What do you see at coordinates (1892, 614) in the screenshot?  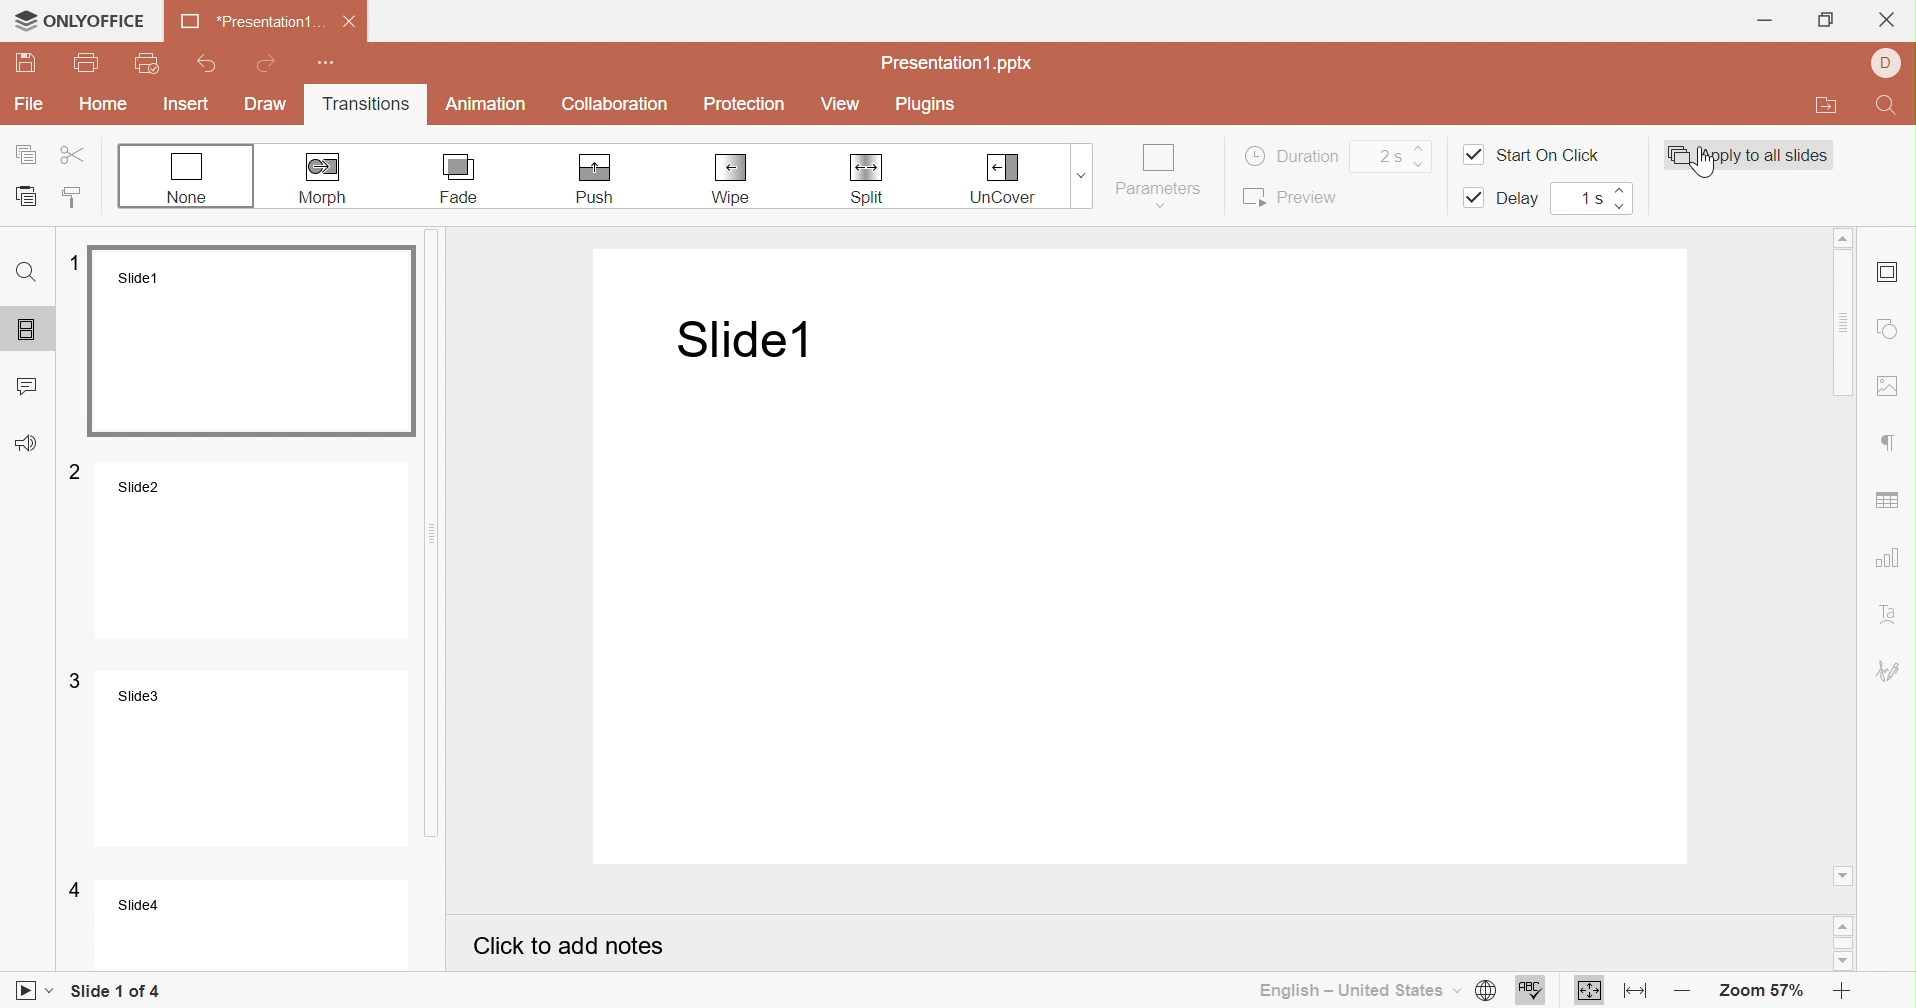 I see `Text art settings` at bounding box center [1892, 614].